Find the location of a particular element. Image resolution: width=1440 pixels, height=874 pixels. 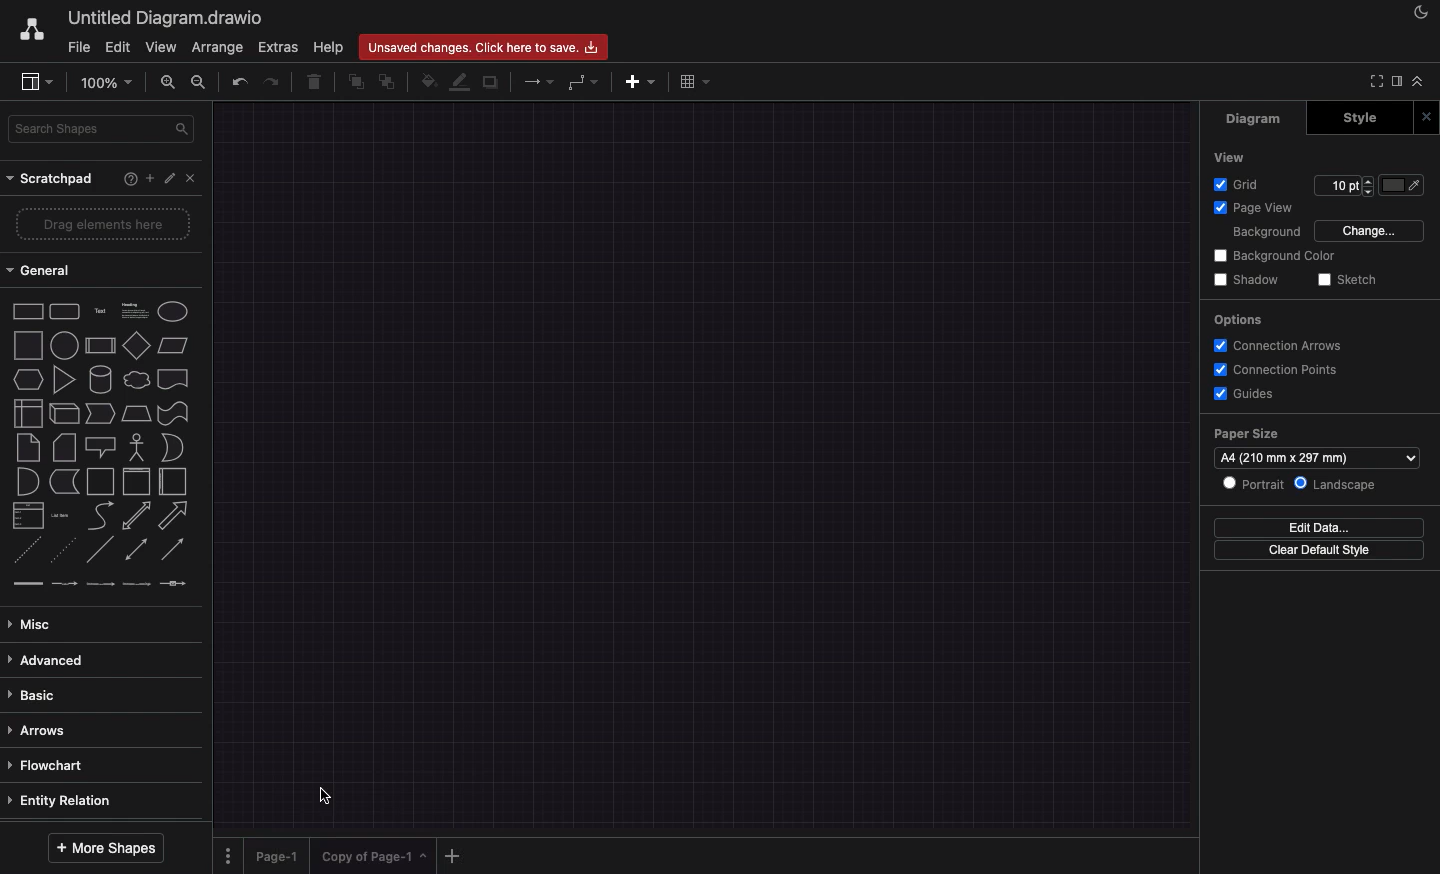

connector with label is located at coordinates (66, 584).